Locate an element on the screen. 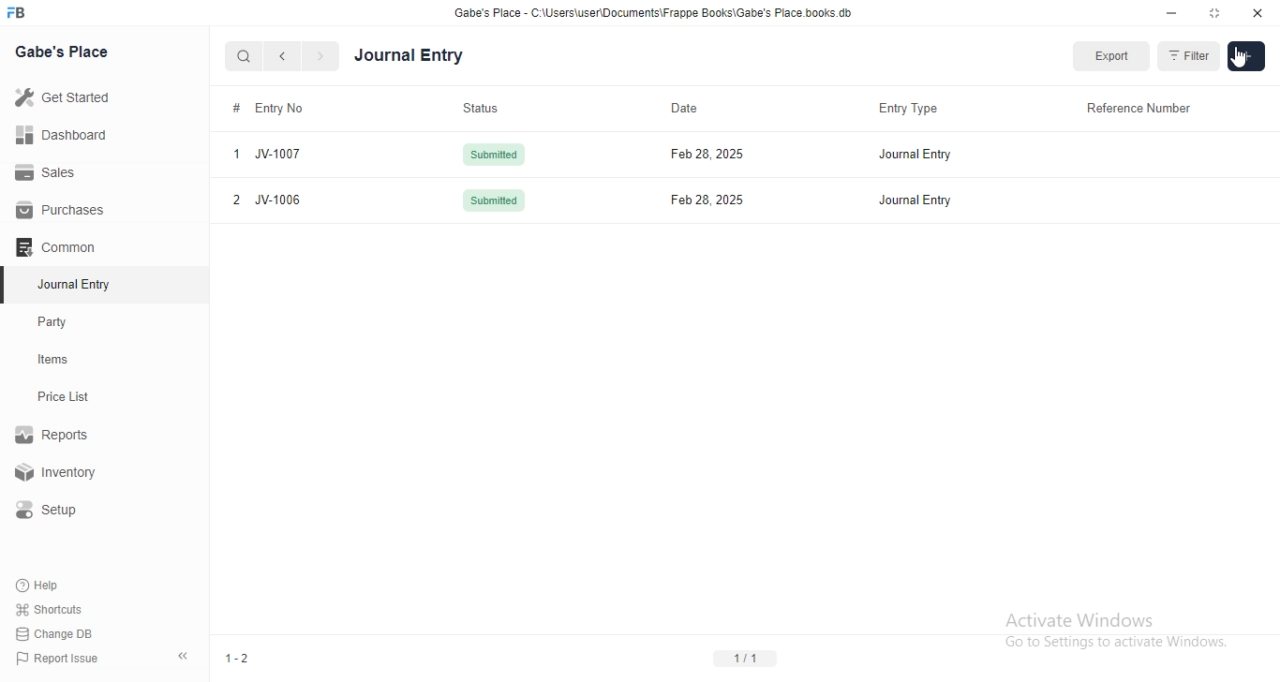 The height and width of the screenshot is (682, 1280). Purchases is located at coordinates (61, 210).